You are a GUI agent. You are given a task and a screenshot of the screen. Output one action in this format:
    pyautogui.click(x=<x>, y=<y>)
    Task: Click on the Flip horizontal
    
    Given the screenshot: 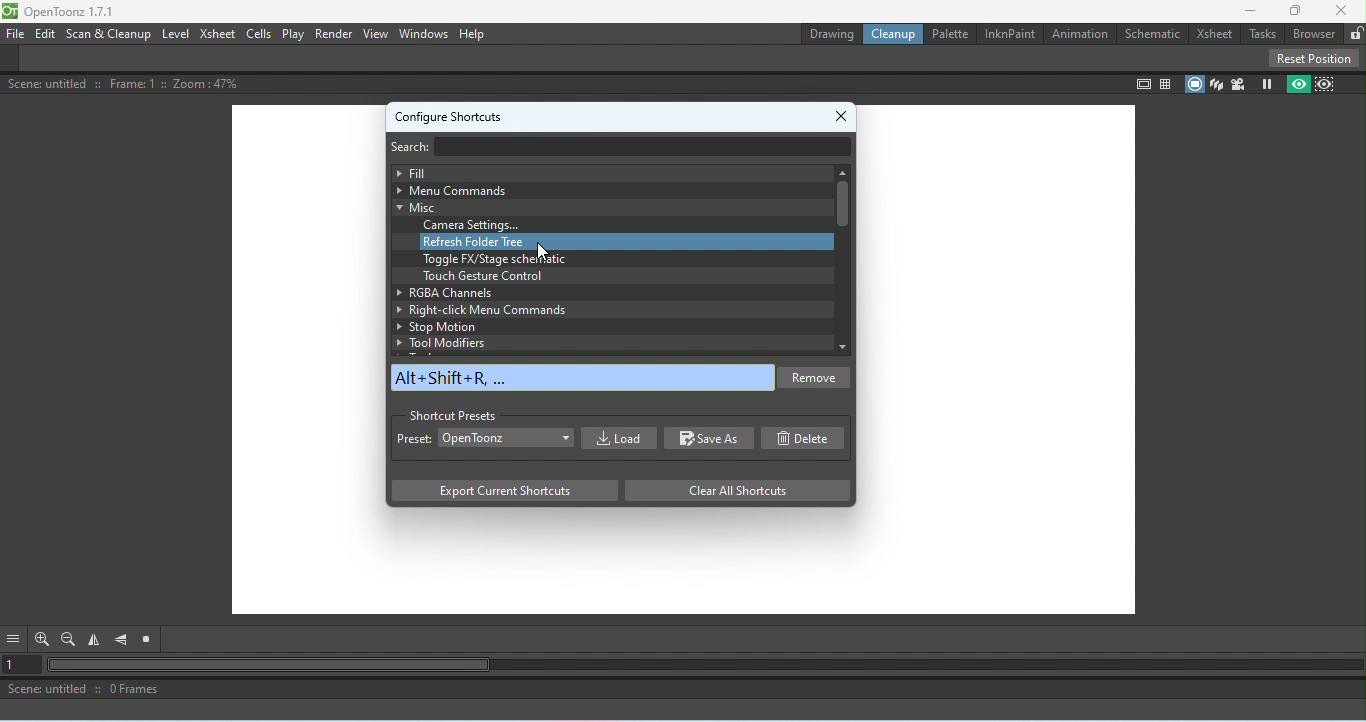 What is the action you would take?
    pyautogui.click(x=97, y=641)
    